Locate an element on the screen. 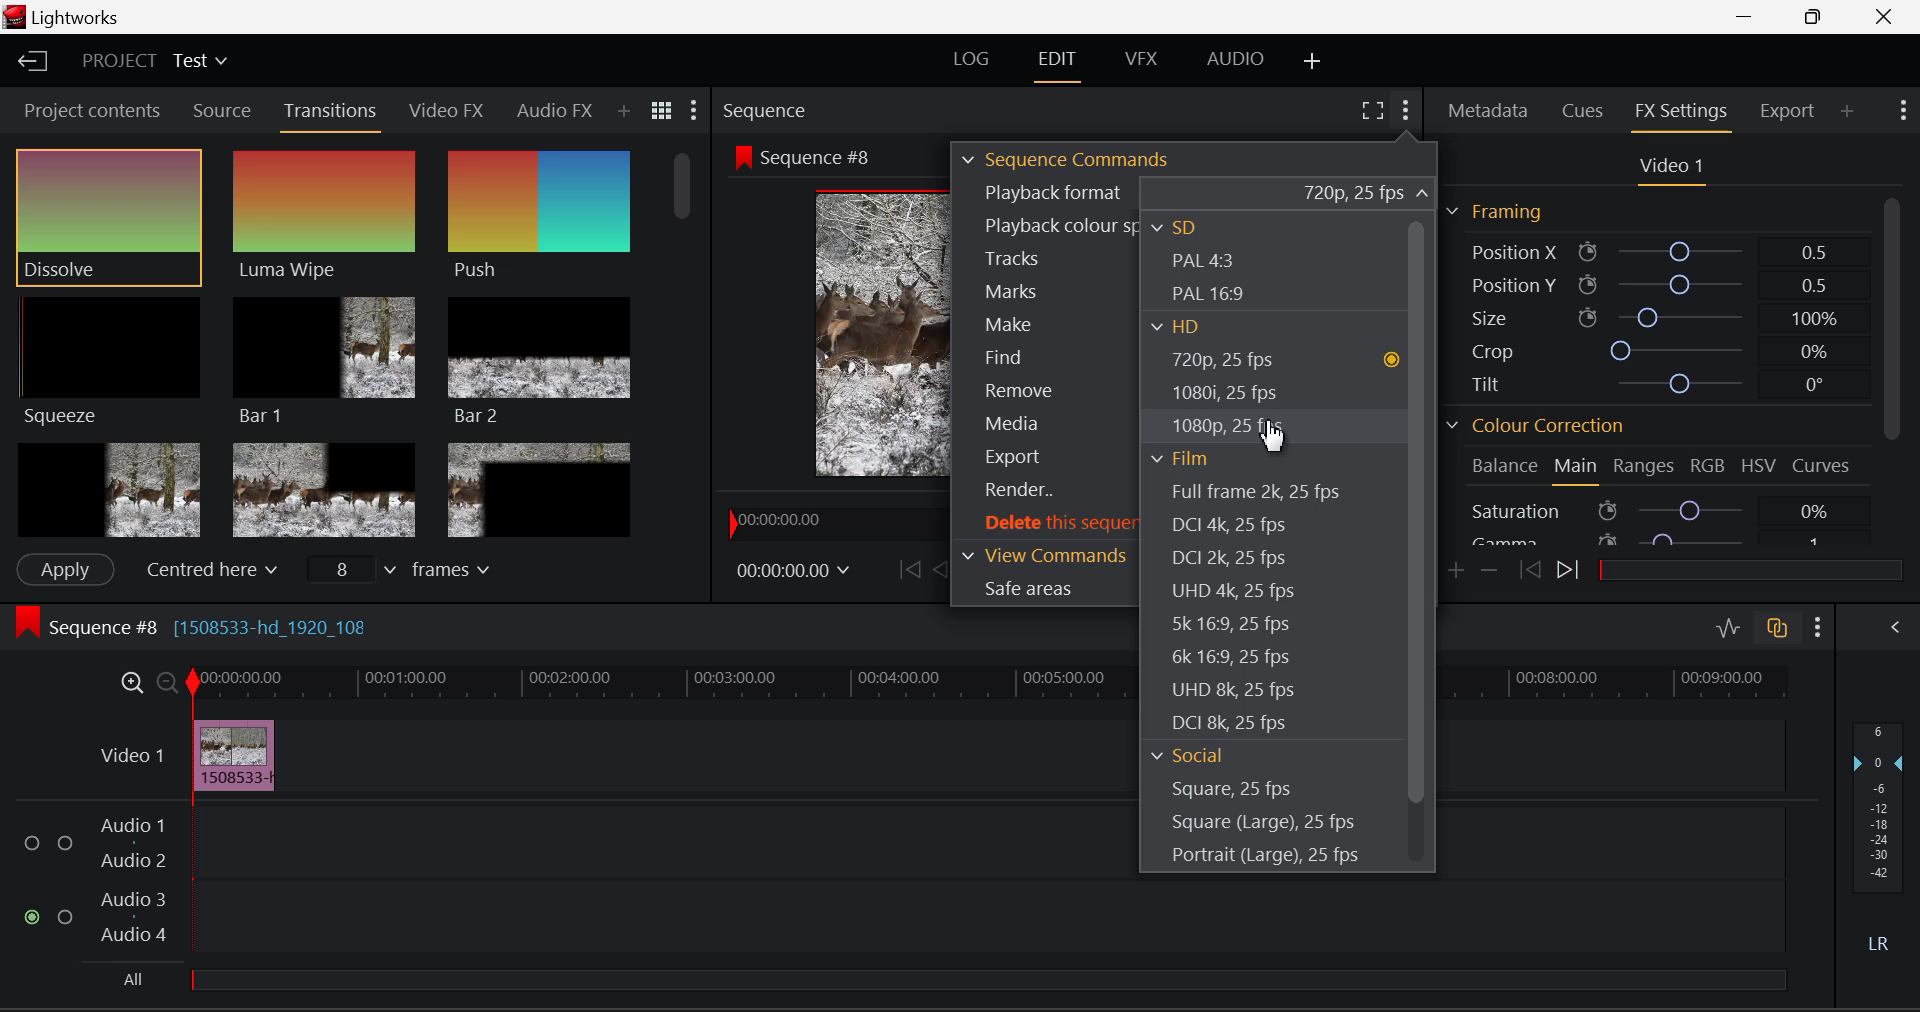 The height and width of the screenshot is (1012, 1920). Add Panel is located at coordinates (1849, 112).